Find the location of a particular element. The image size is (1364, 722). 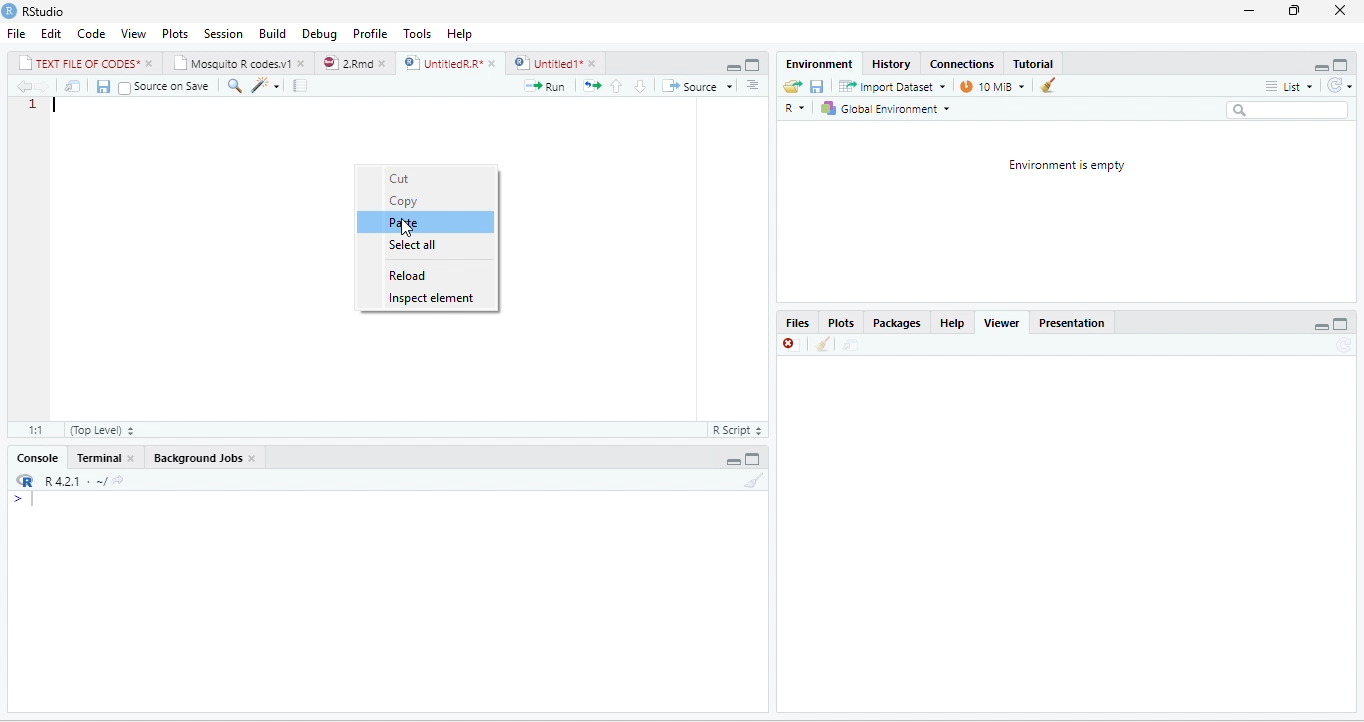

clear is located at coordinates (754, 481).